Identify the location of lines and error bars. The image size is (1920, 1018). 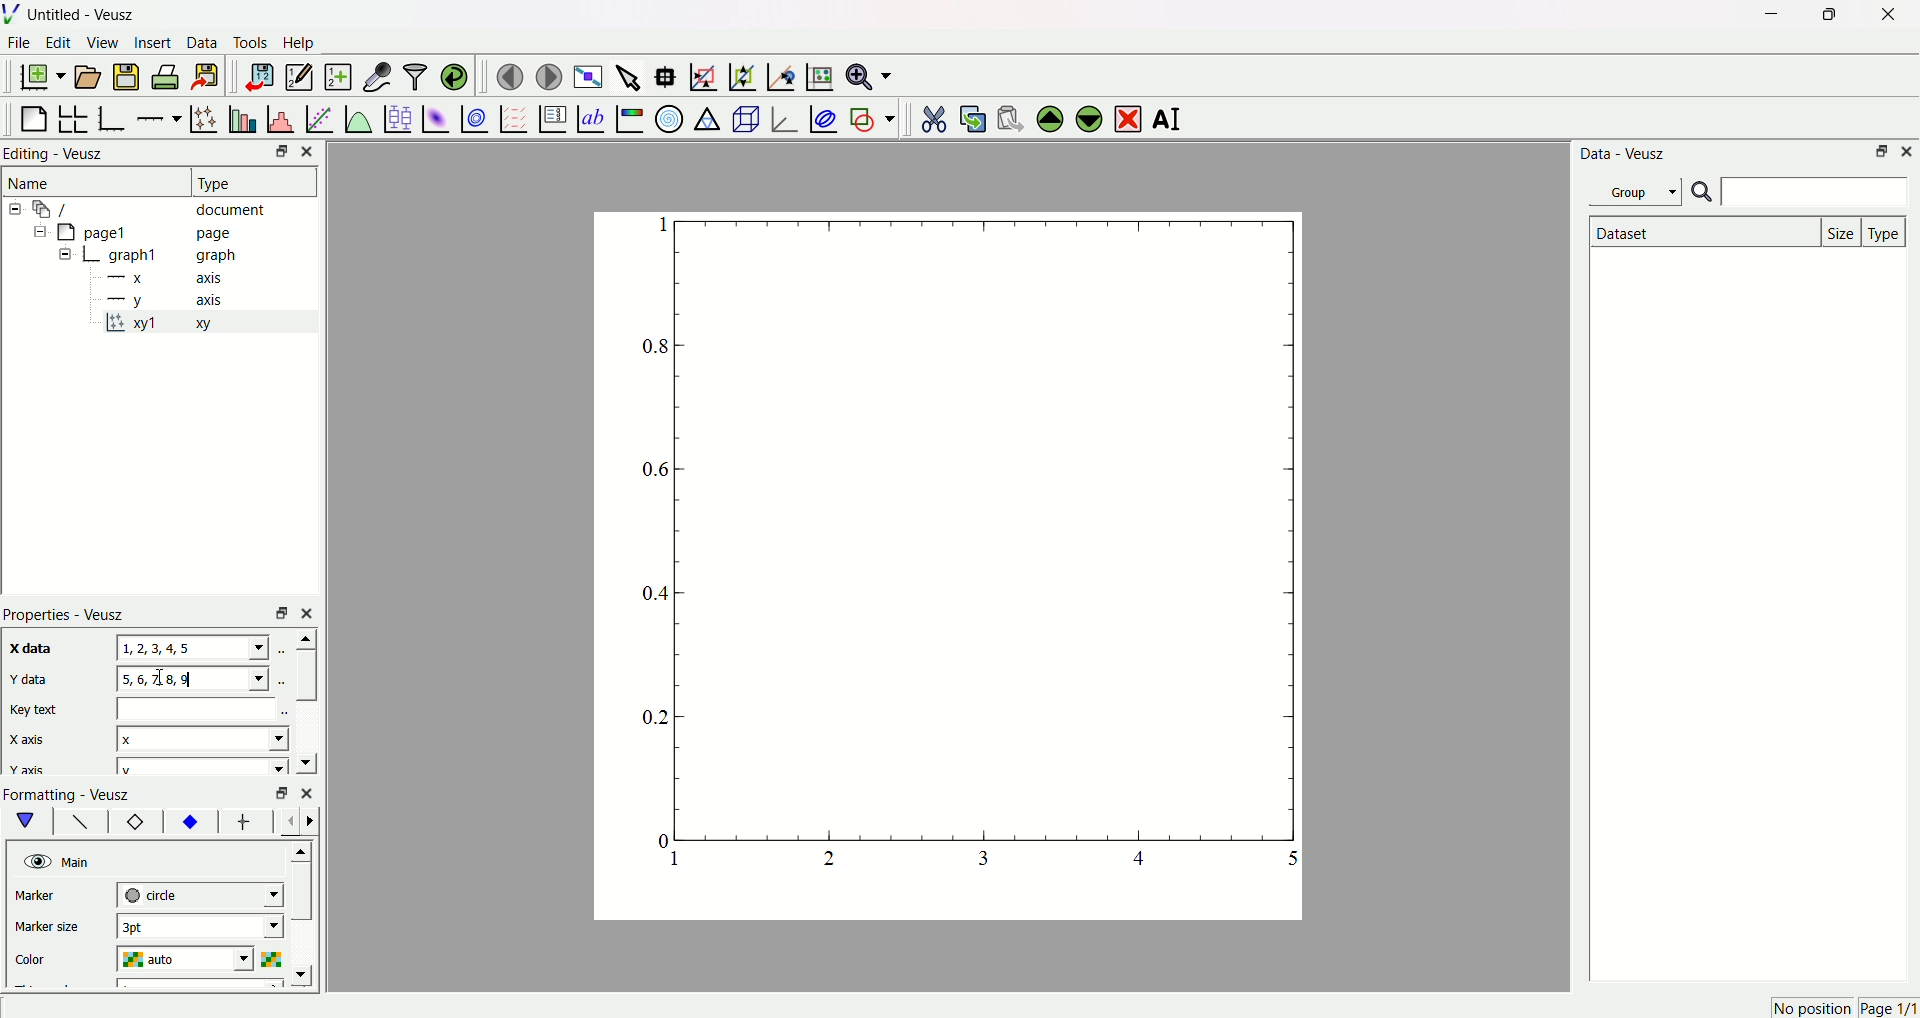
(203, 117).